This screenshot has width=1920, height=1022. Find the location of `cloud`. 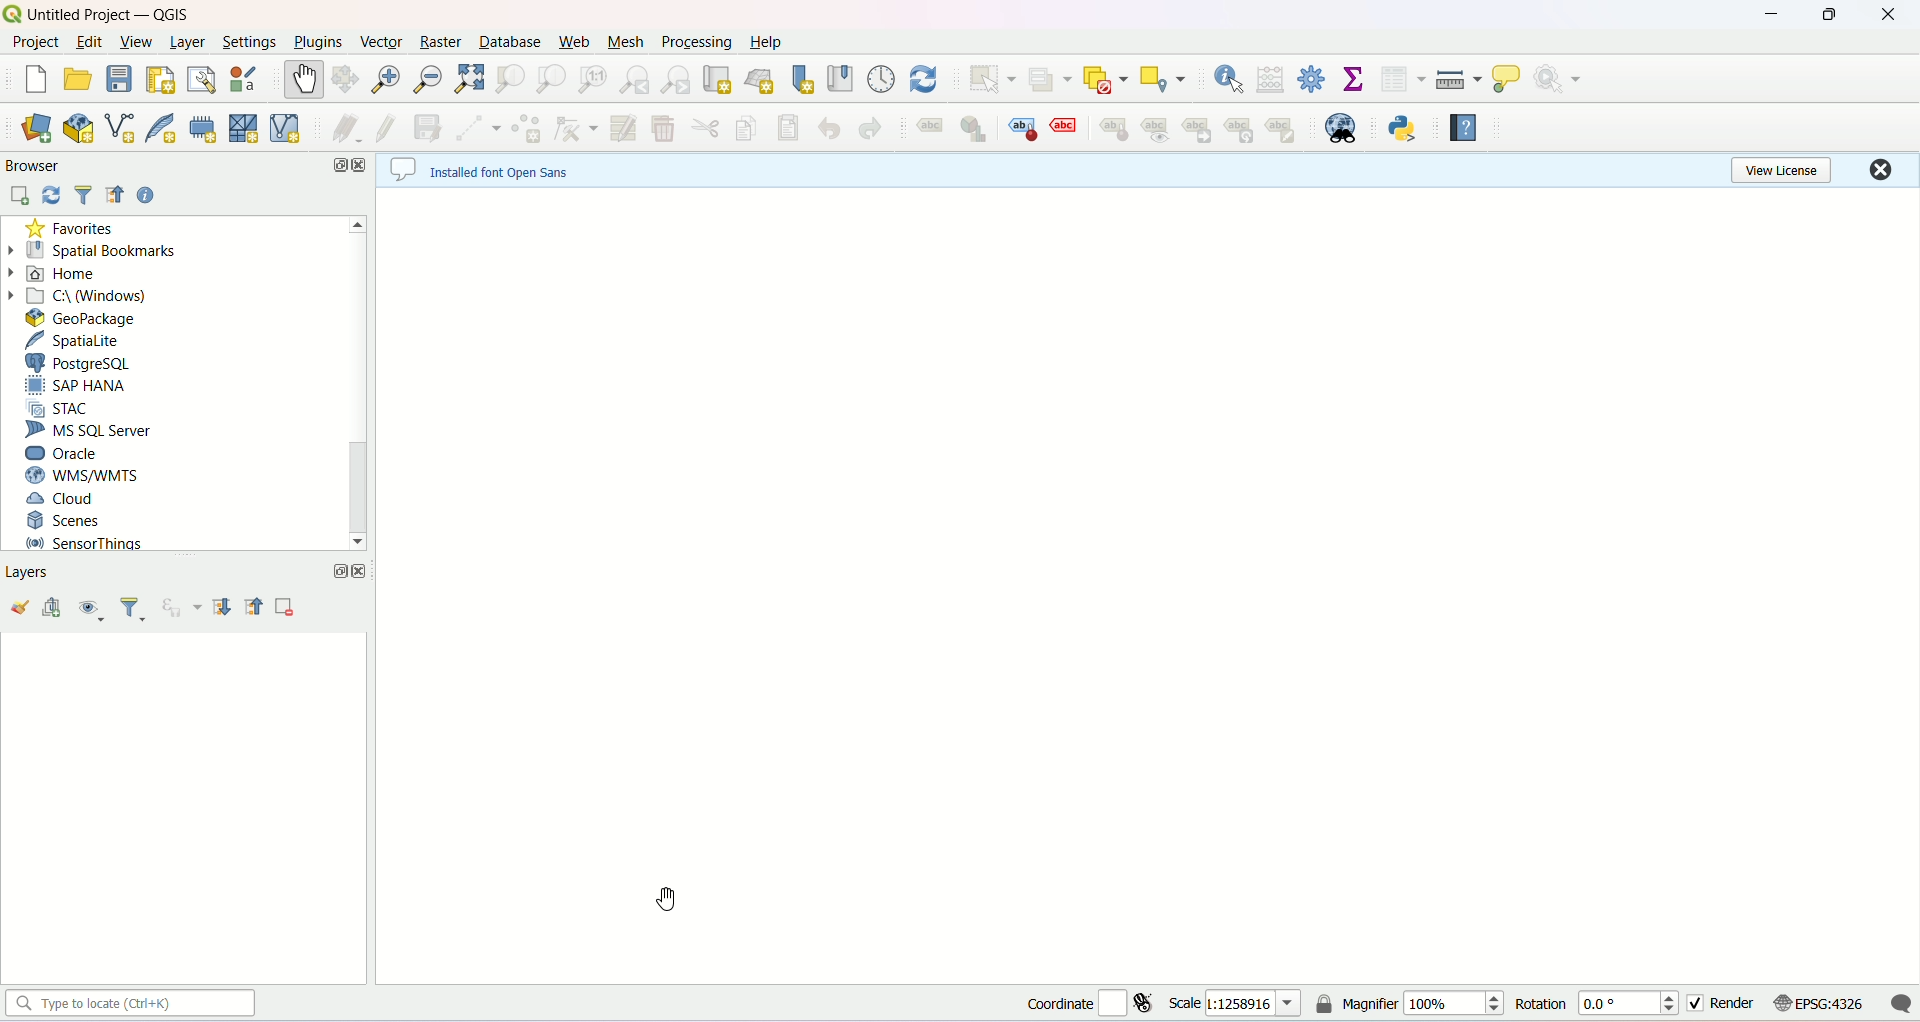

cloud is located at coordinates (63, 500).